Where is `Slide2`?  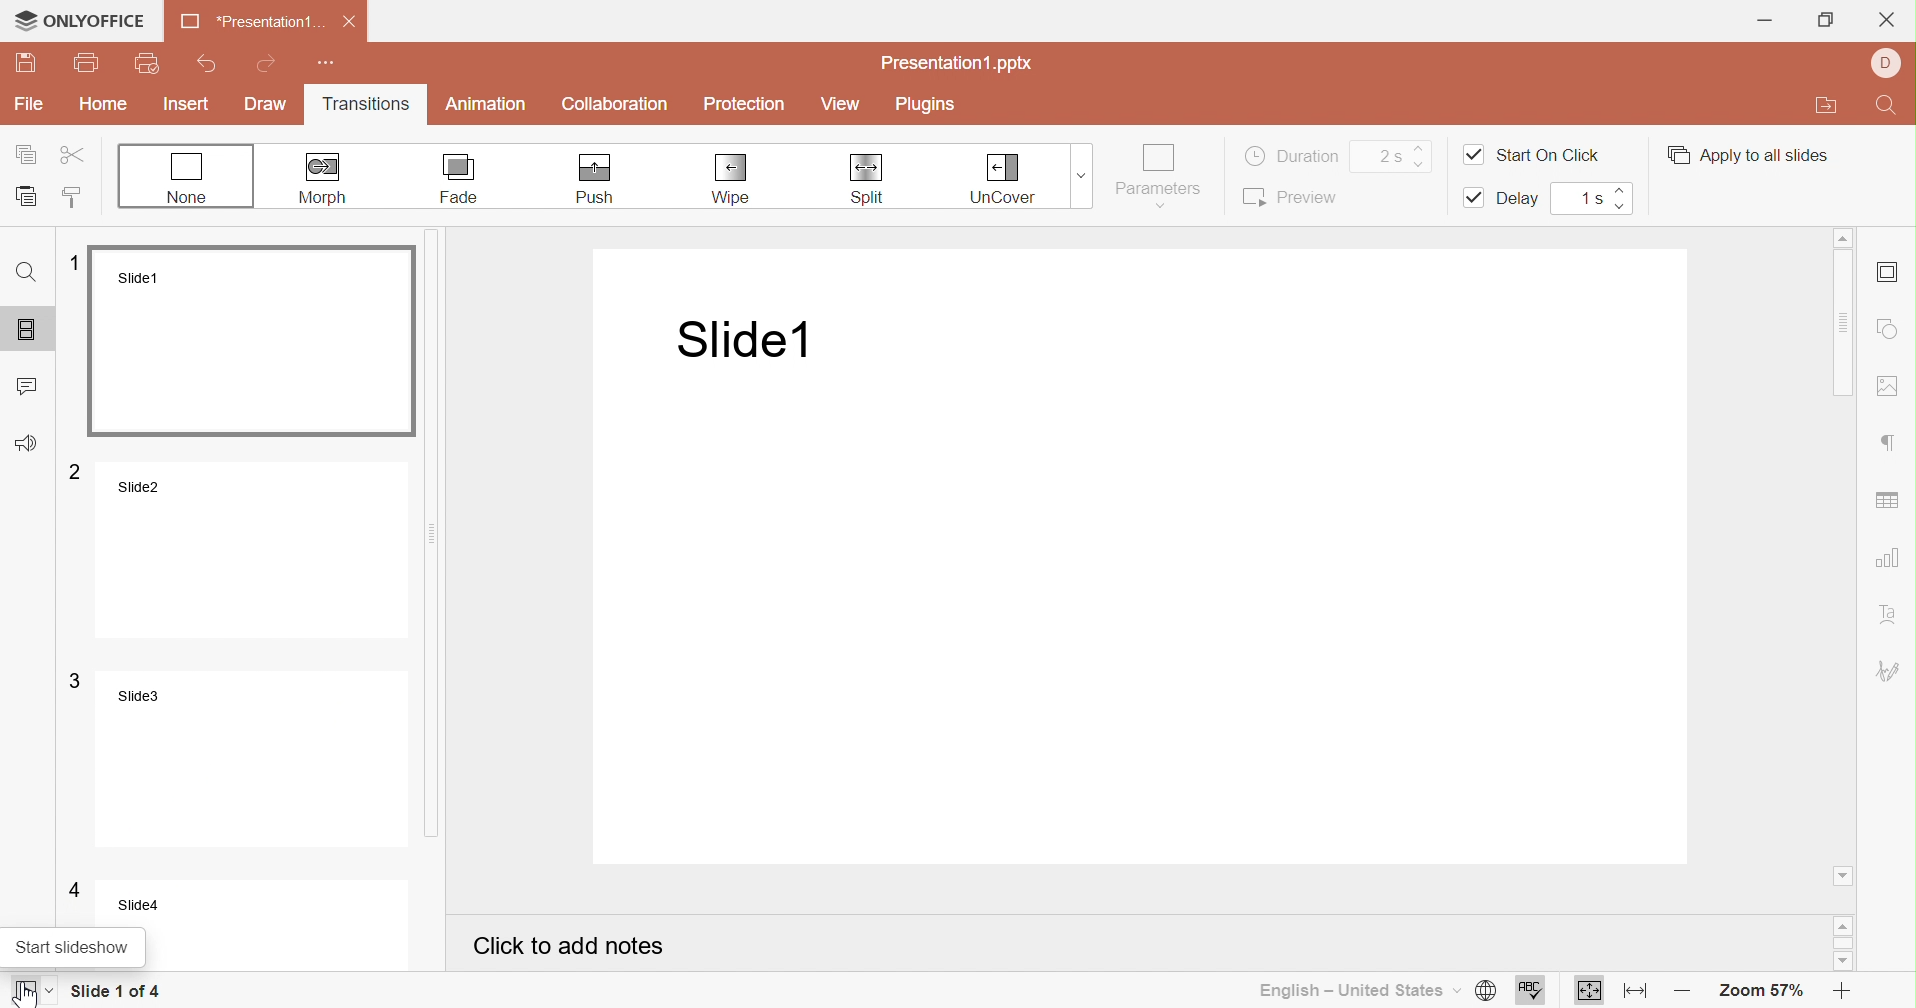
Slide2 is located at coordinates (238, 549).